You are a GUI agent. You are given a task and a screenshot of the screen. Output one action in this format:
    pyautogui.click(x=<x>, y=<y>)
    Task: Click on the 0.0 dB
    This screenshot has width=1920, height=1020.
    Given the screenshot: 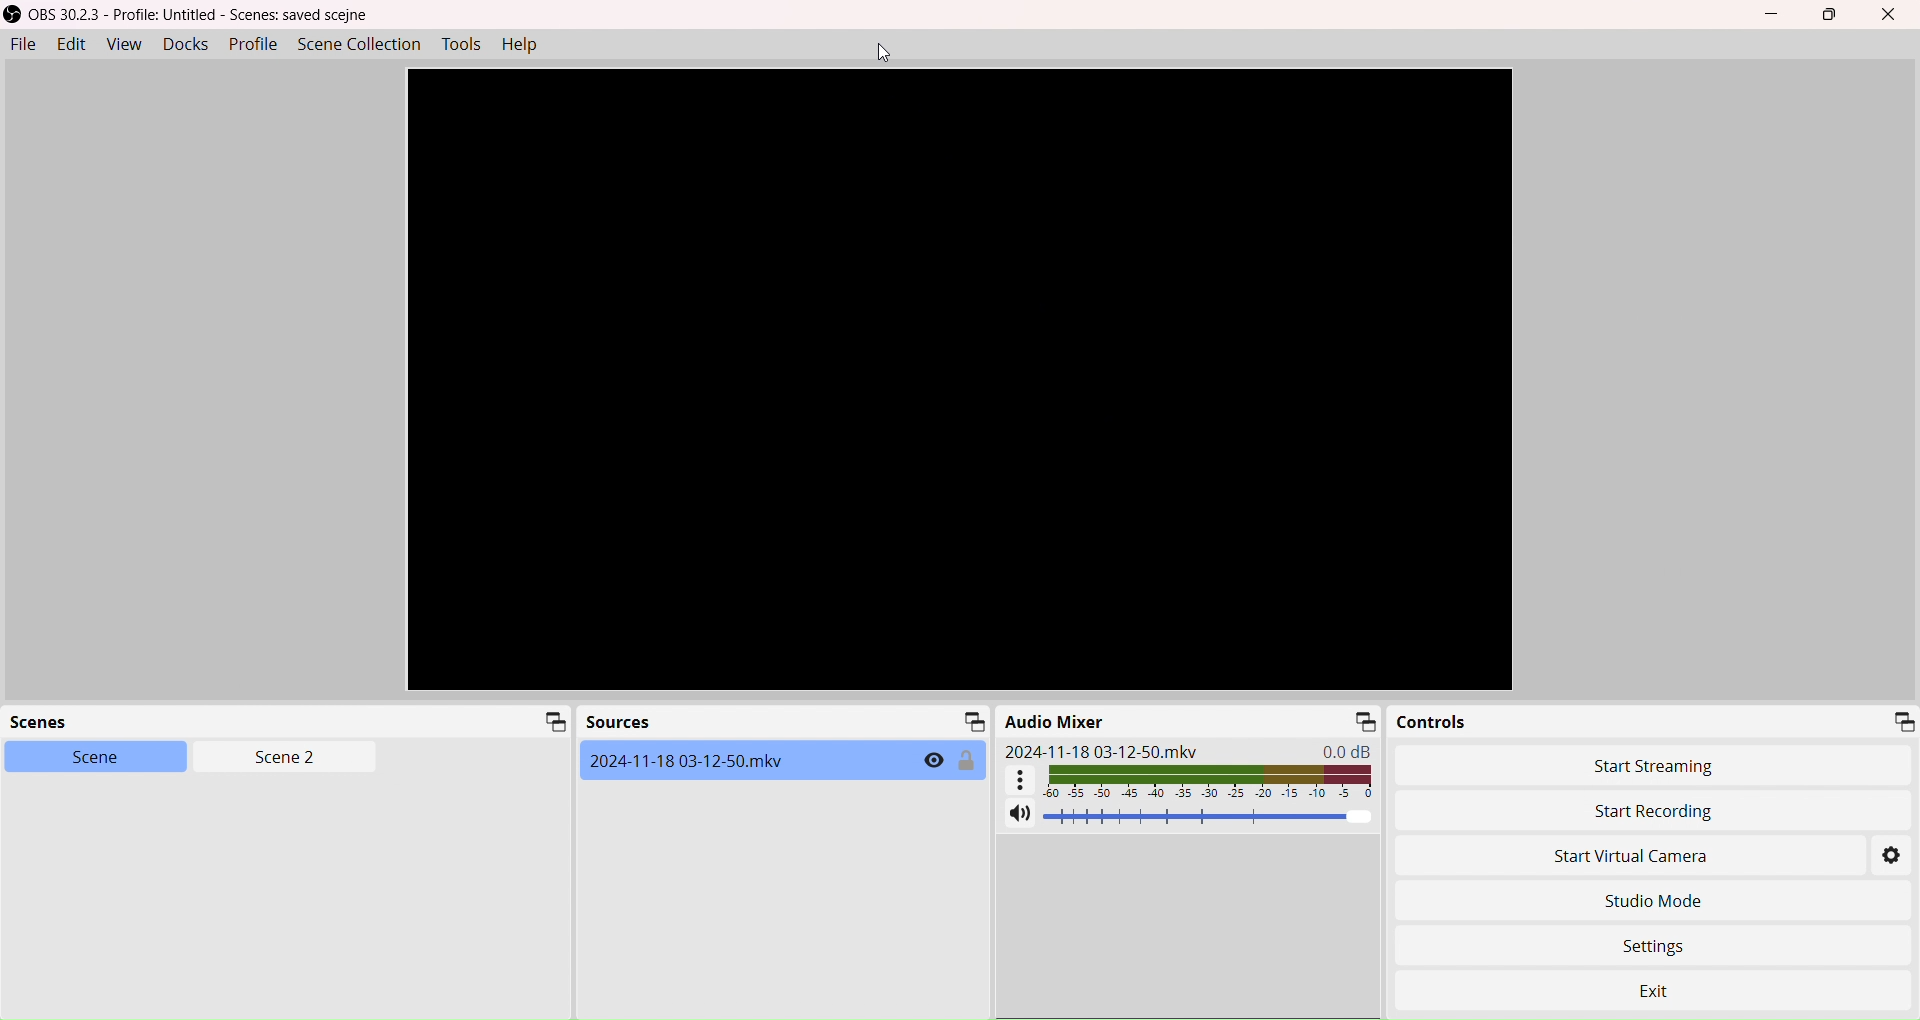 What is the action you would take?
    pyautogui.click(x=1351, y=750)
    